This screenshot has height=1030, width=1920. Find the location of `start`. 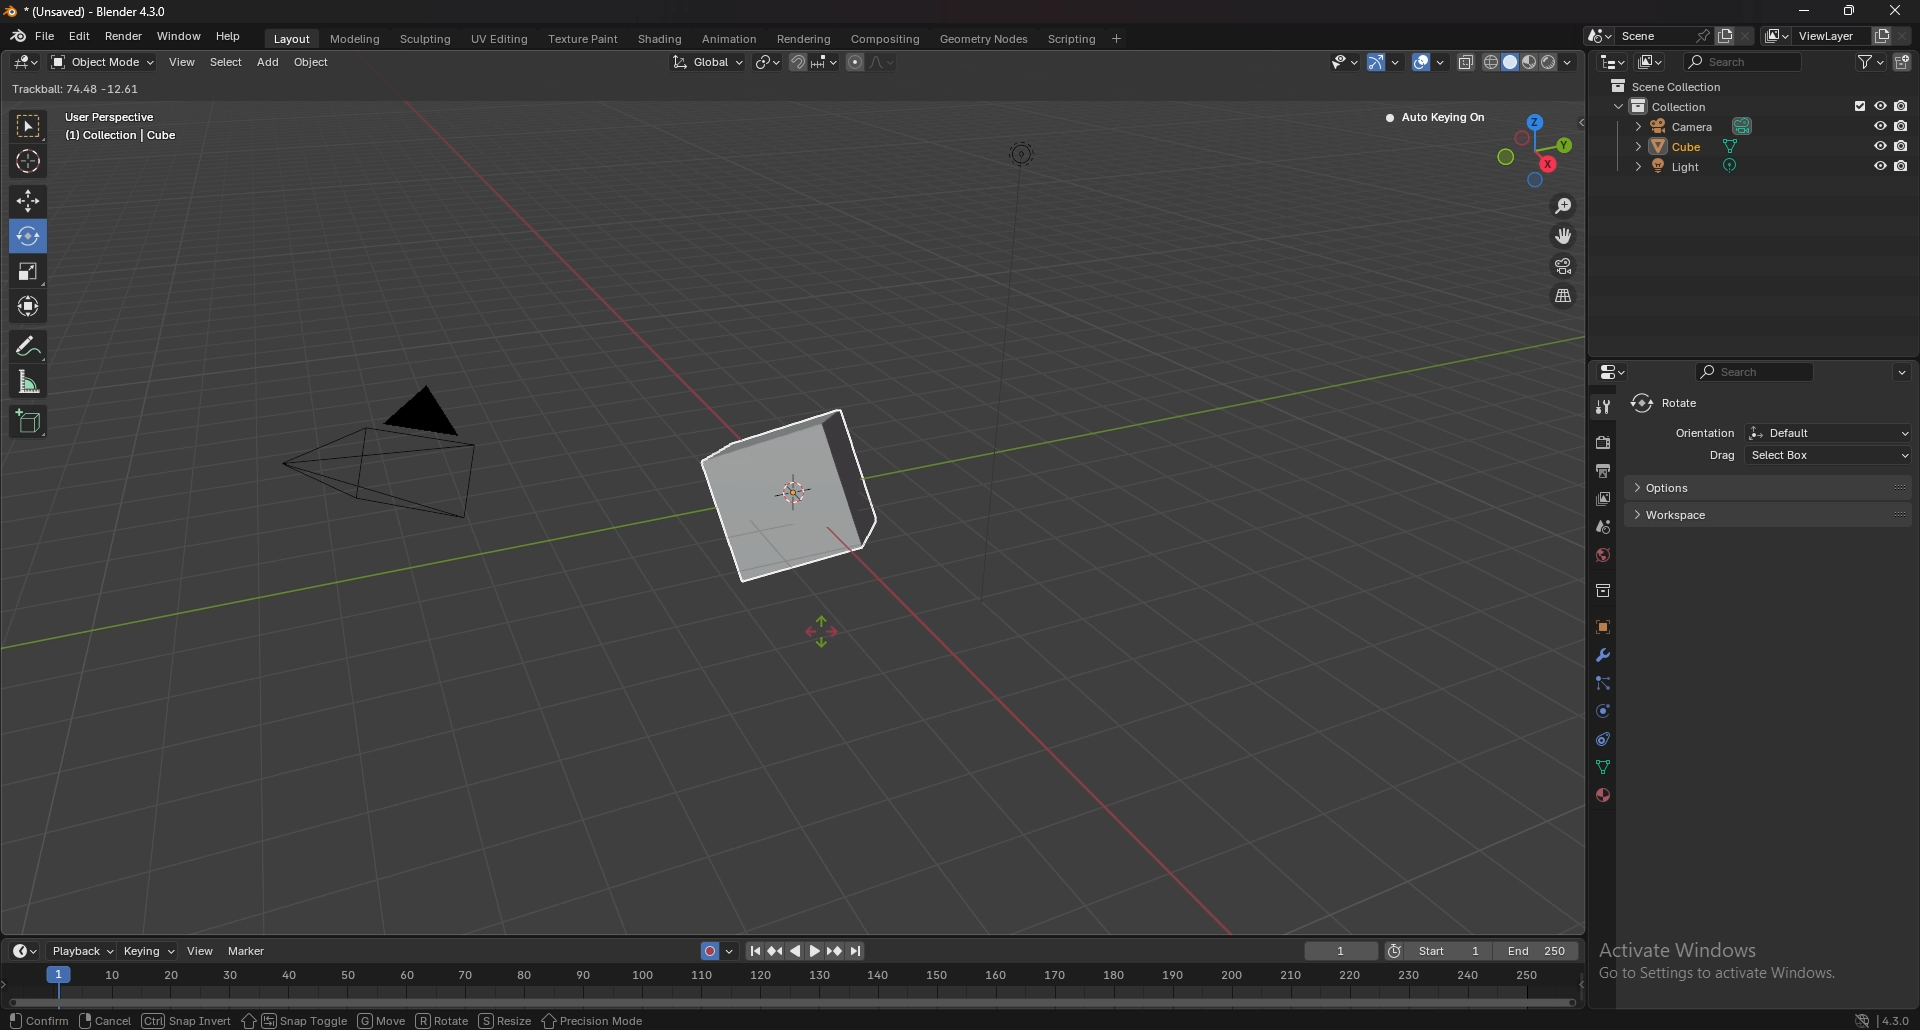

start is located at coordinates (1439, 951).